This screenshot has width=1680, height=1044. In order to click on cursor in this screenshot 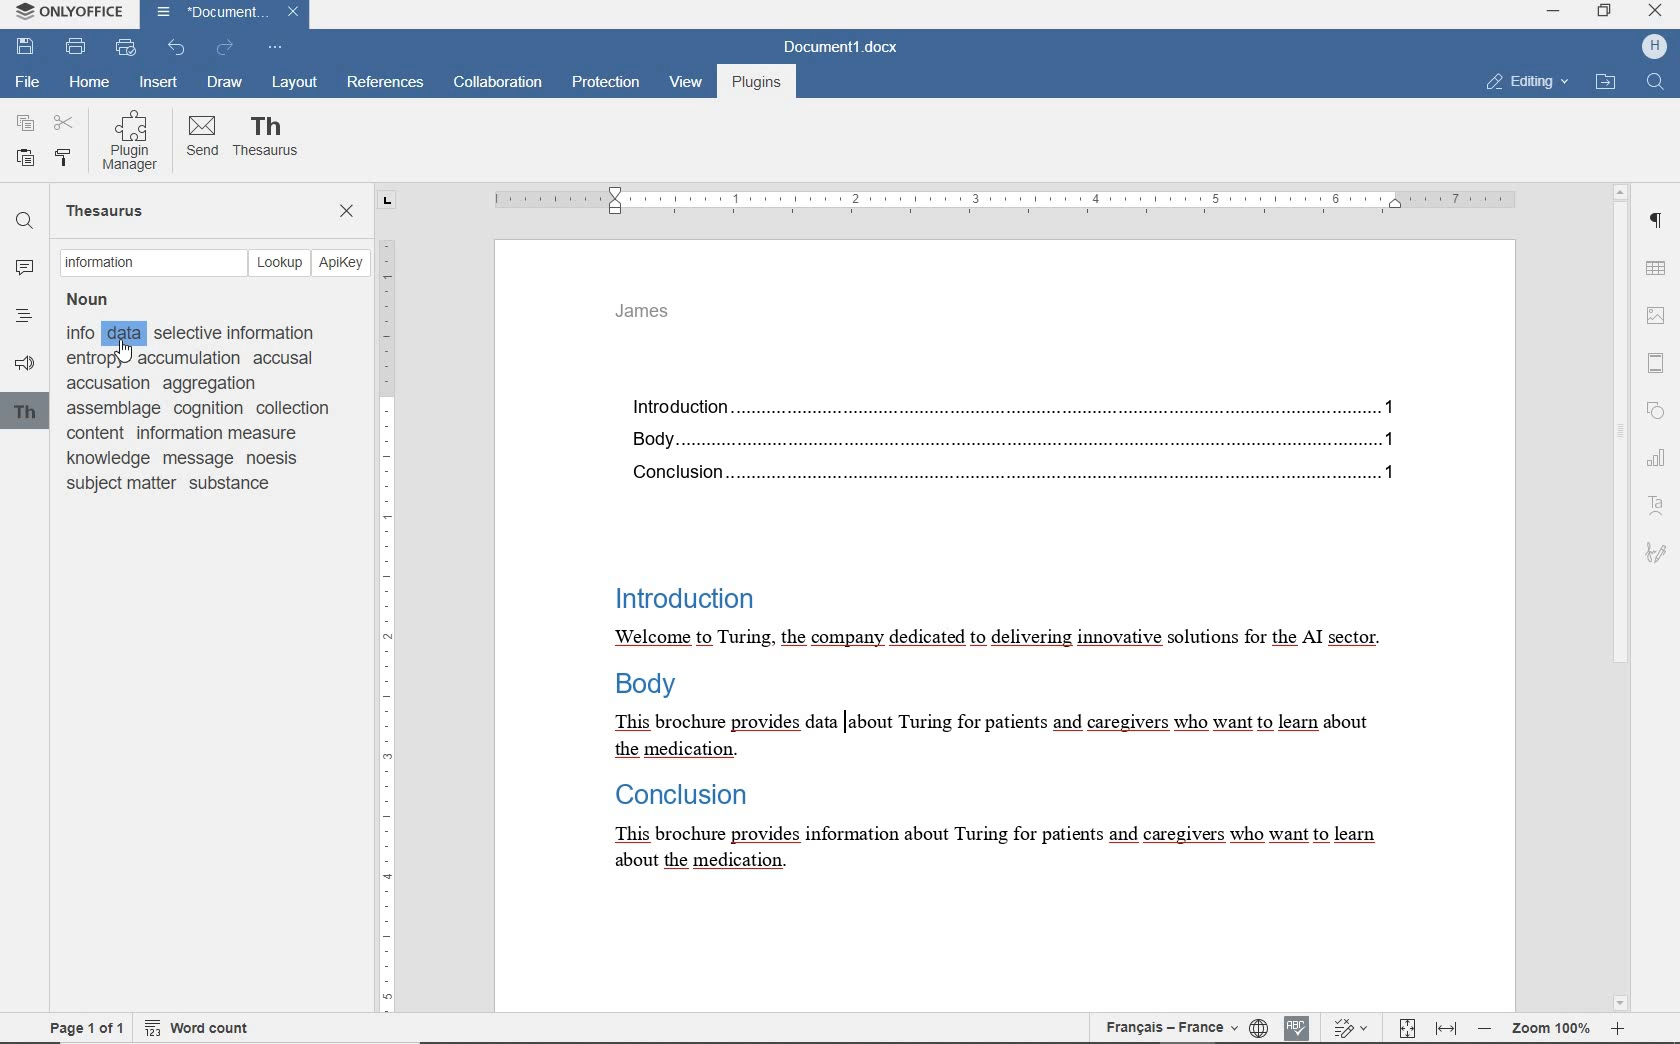, I will do `click(124, 353)`.